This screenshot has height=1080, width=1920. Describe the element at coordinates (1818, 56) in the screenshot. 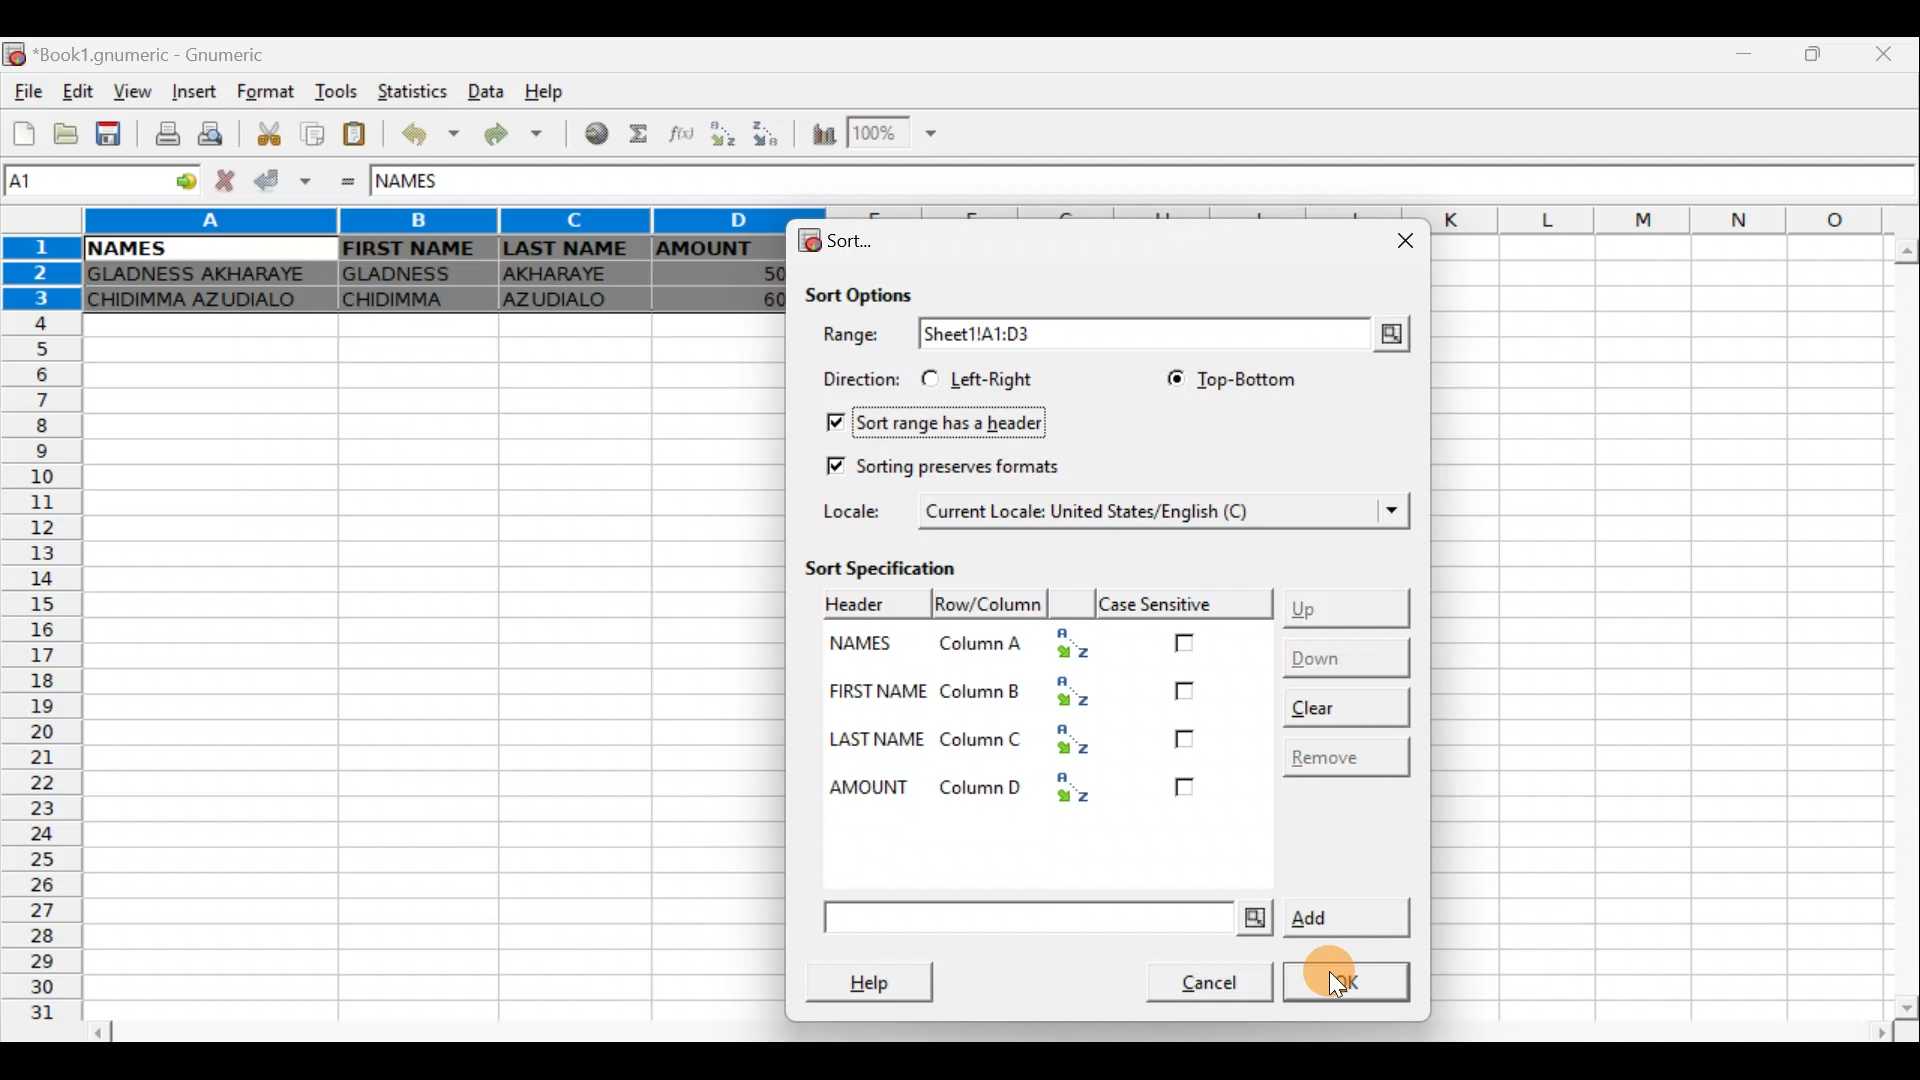

I see `Maximize` at that location.